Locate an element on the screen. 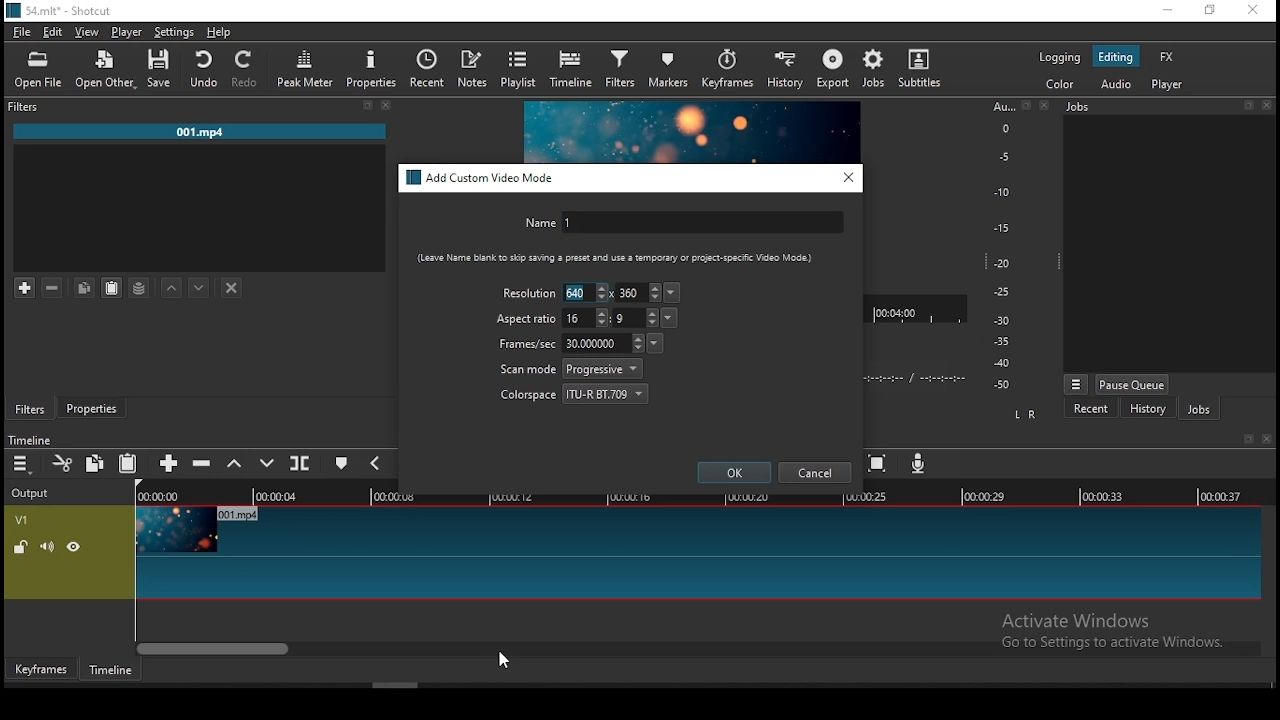 The width and height of the screenshot is (1280, 720). edit is located at coordinates (53, 33).